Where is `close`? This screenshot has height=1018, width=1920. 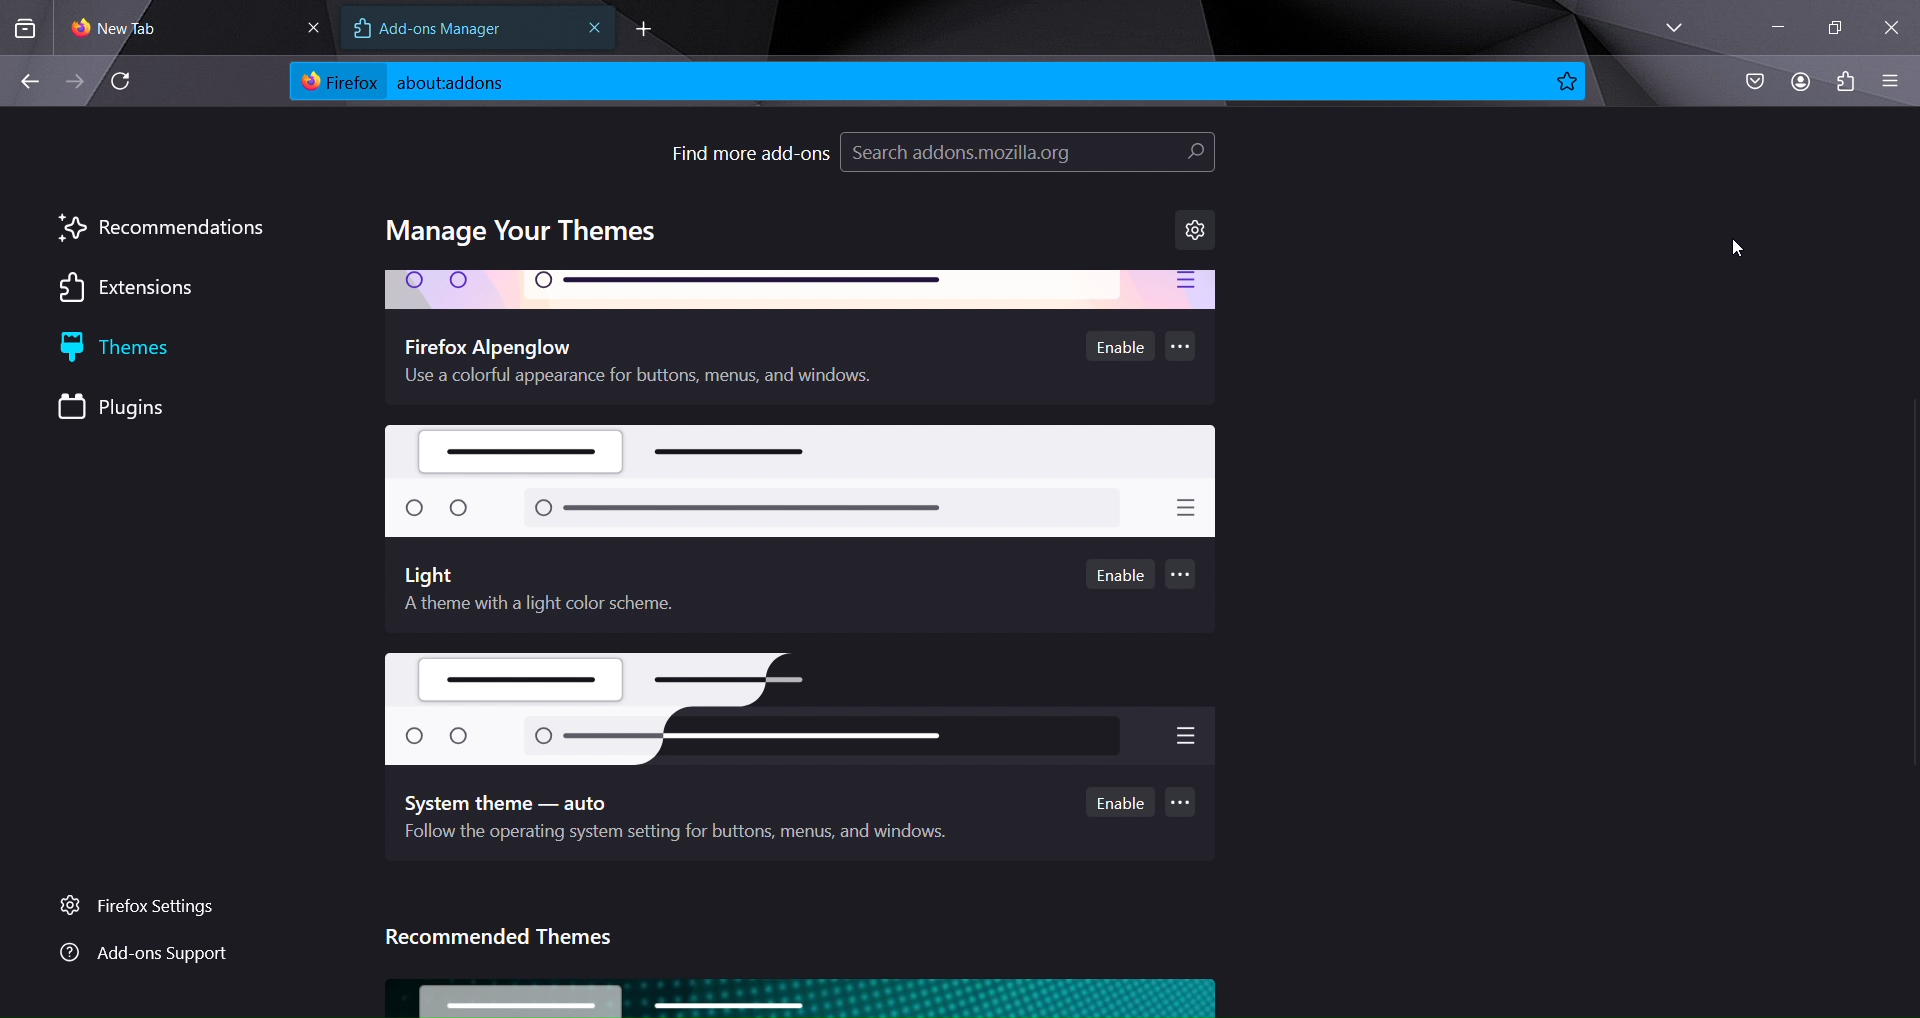 close is located at coordinates (1892, 24).